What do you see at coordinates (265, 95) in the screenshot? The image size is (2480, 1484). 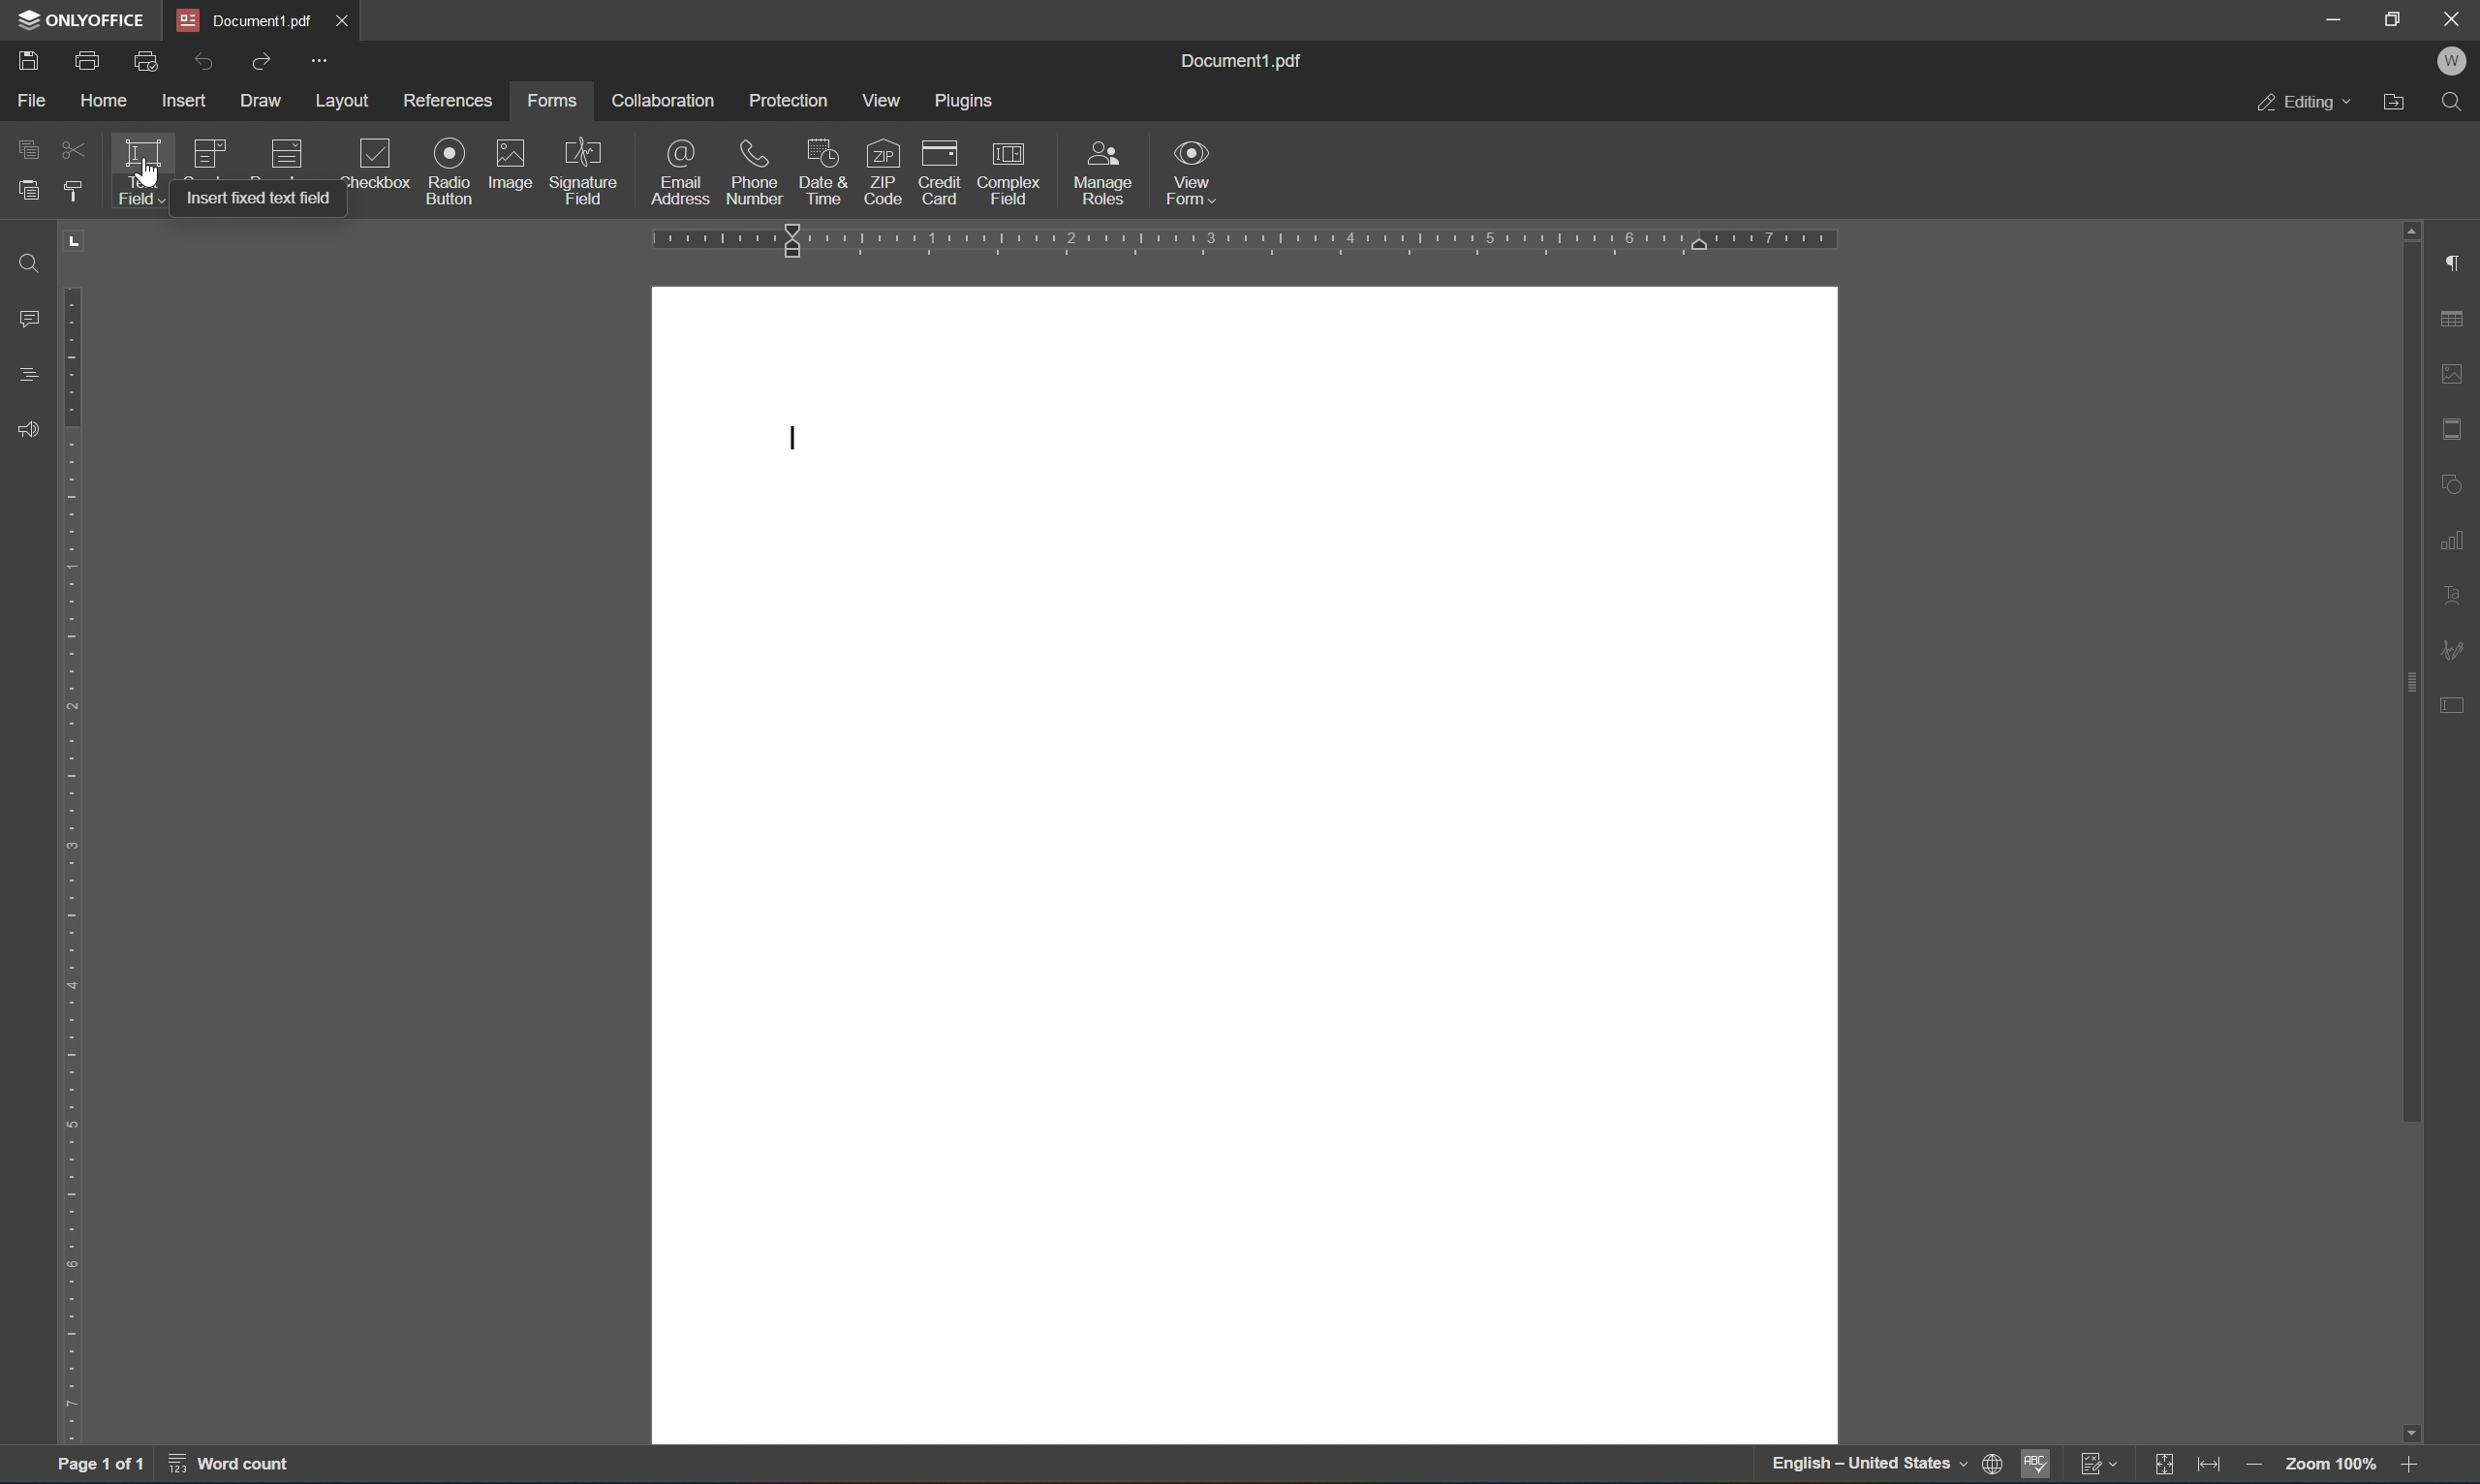 I see `draw` at bounding box center [265, 95].